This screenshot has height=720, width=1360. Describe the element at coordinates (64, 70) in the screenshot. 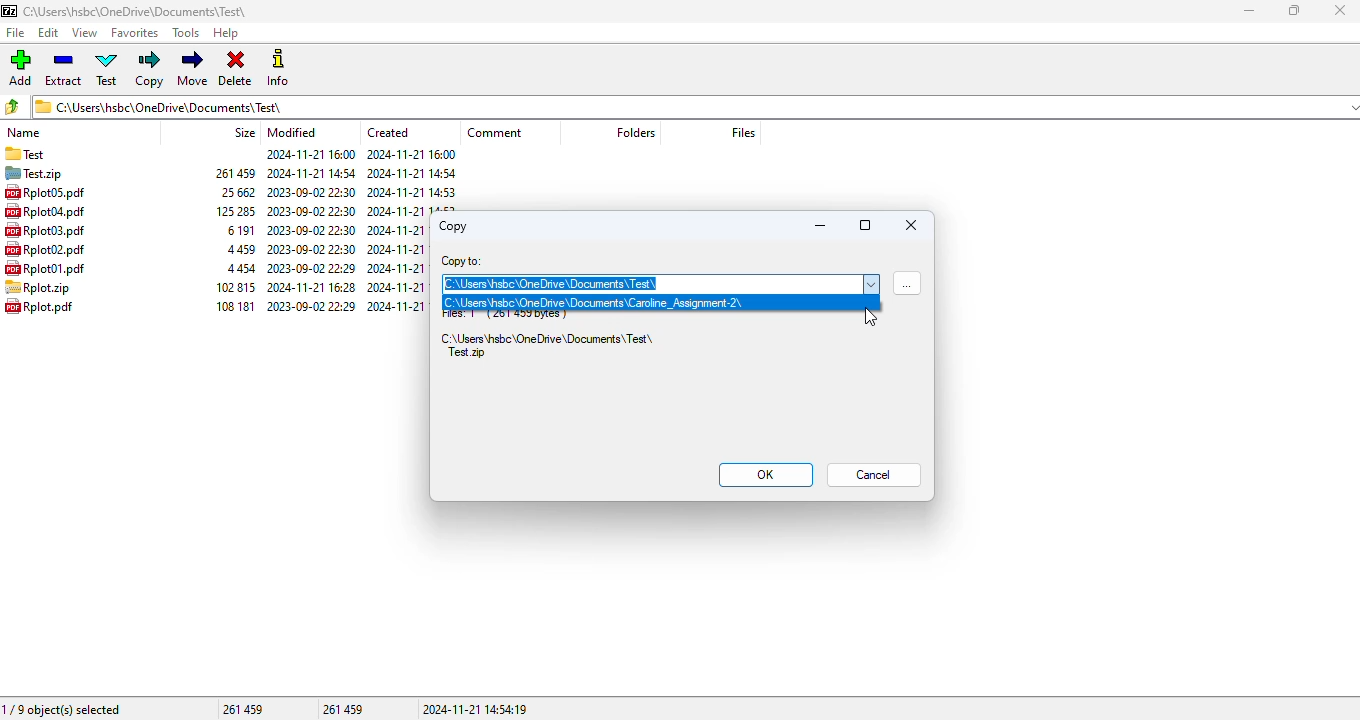

I see `extract` at that location.